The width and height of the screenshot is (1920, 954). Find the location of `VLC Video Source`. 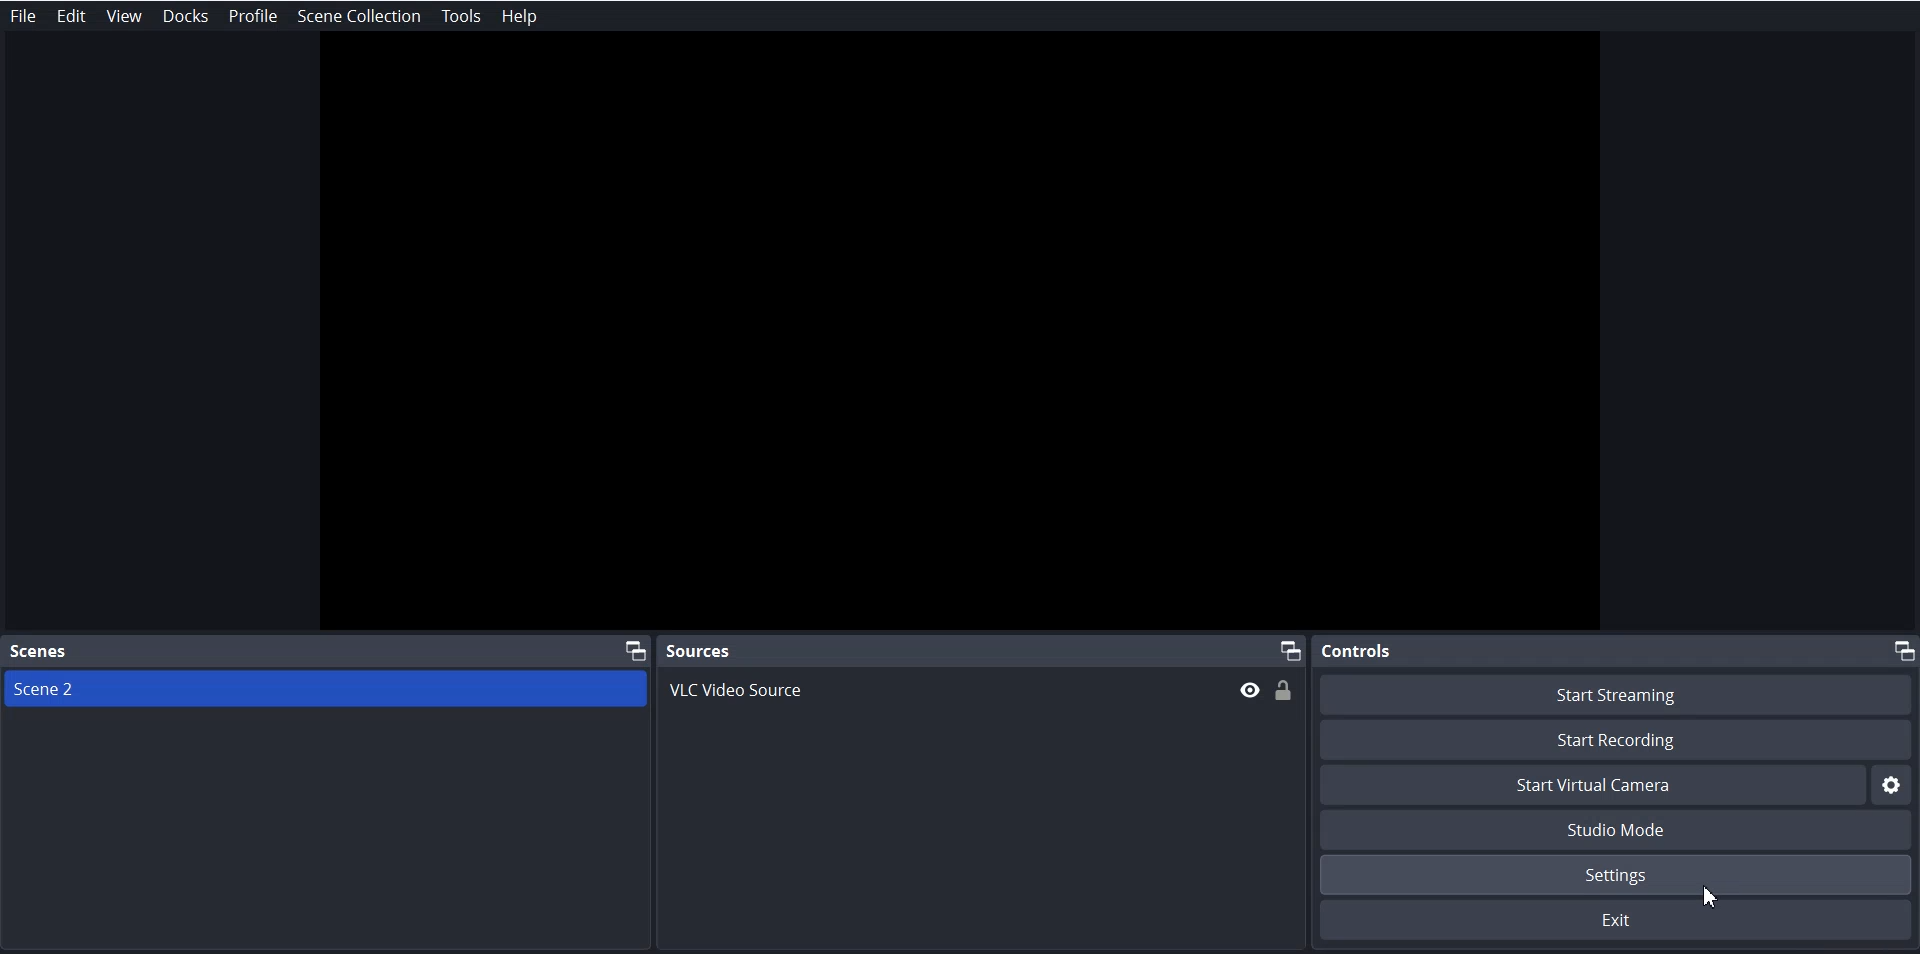

VLC Video Source is located at coordinates (982, 689).